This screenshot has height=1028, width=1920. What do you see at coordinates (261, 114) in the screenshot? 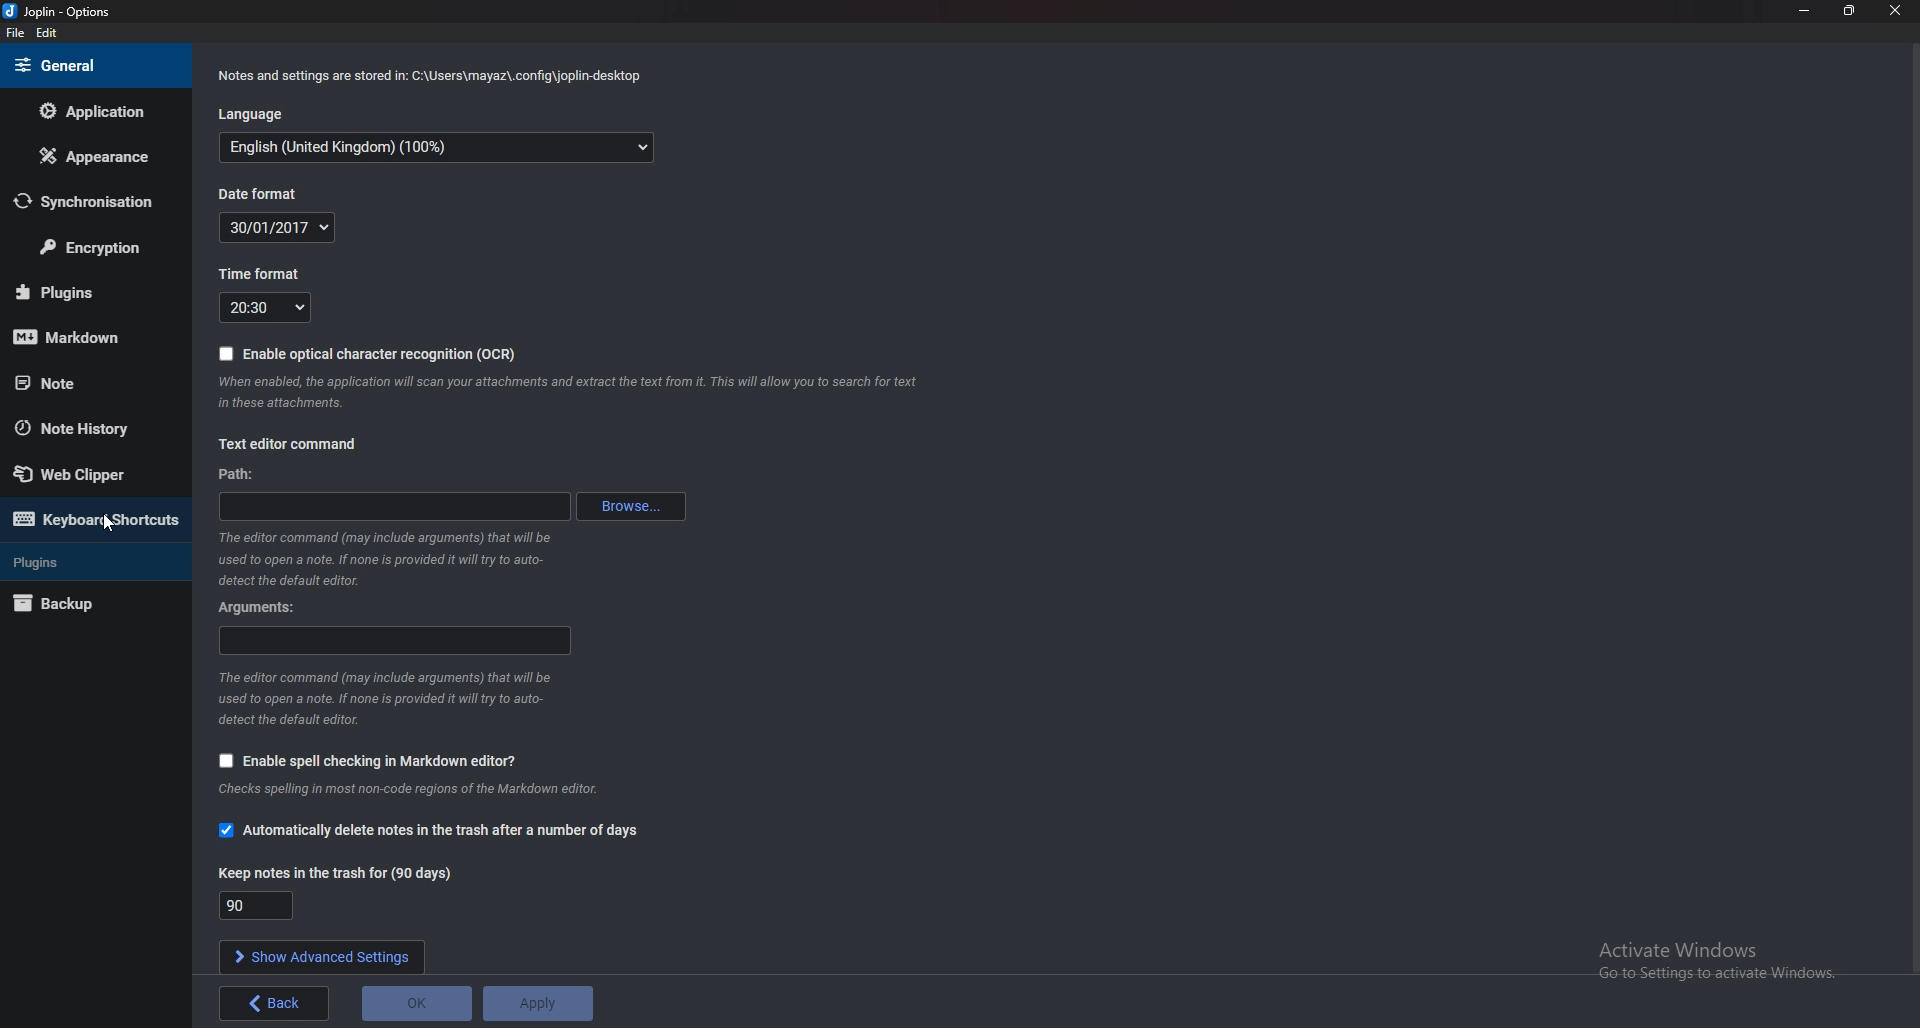
I see `Language` at bounding box center [261, 114].